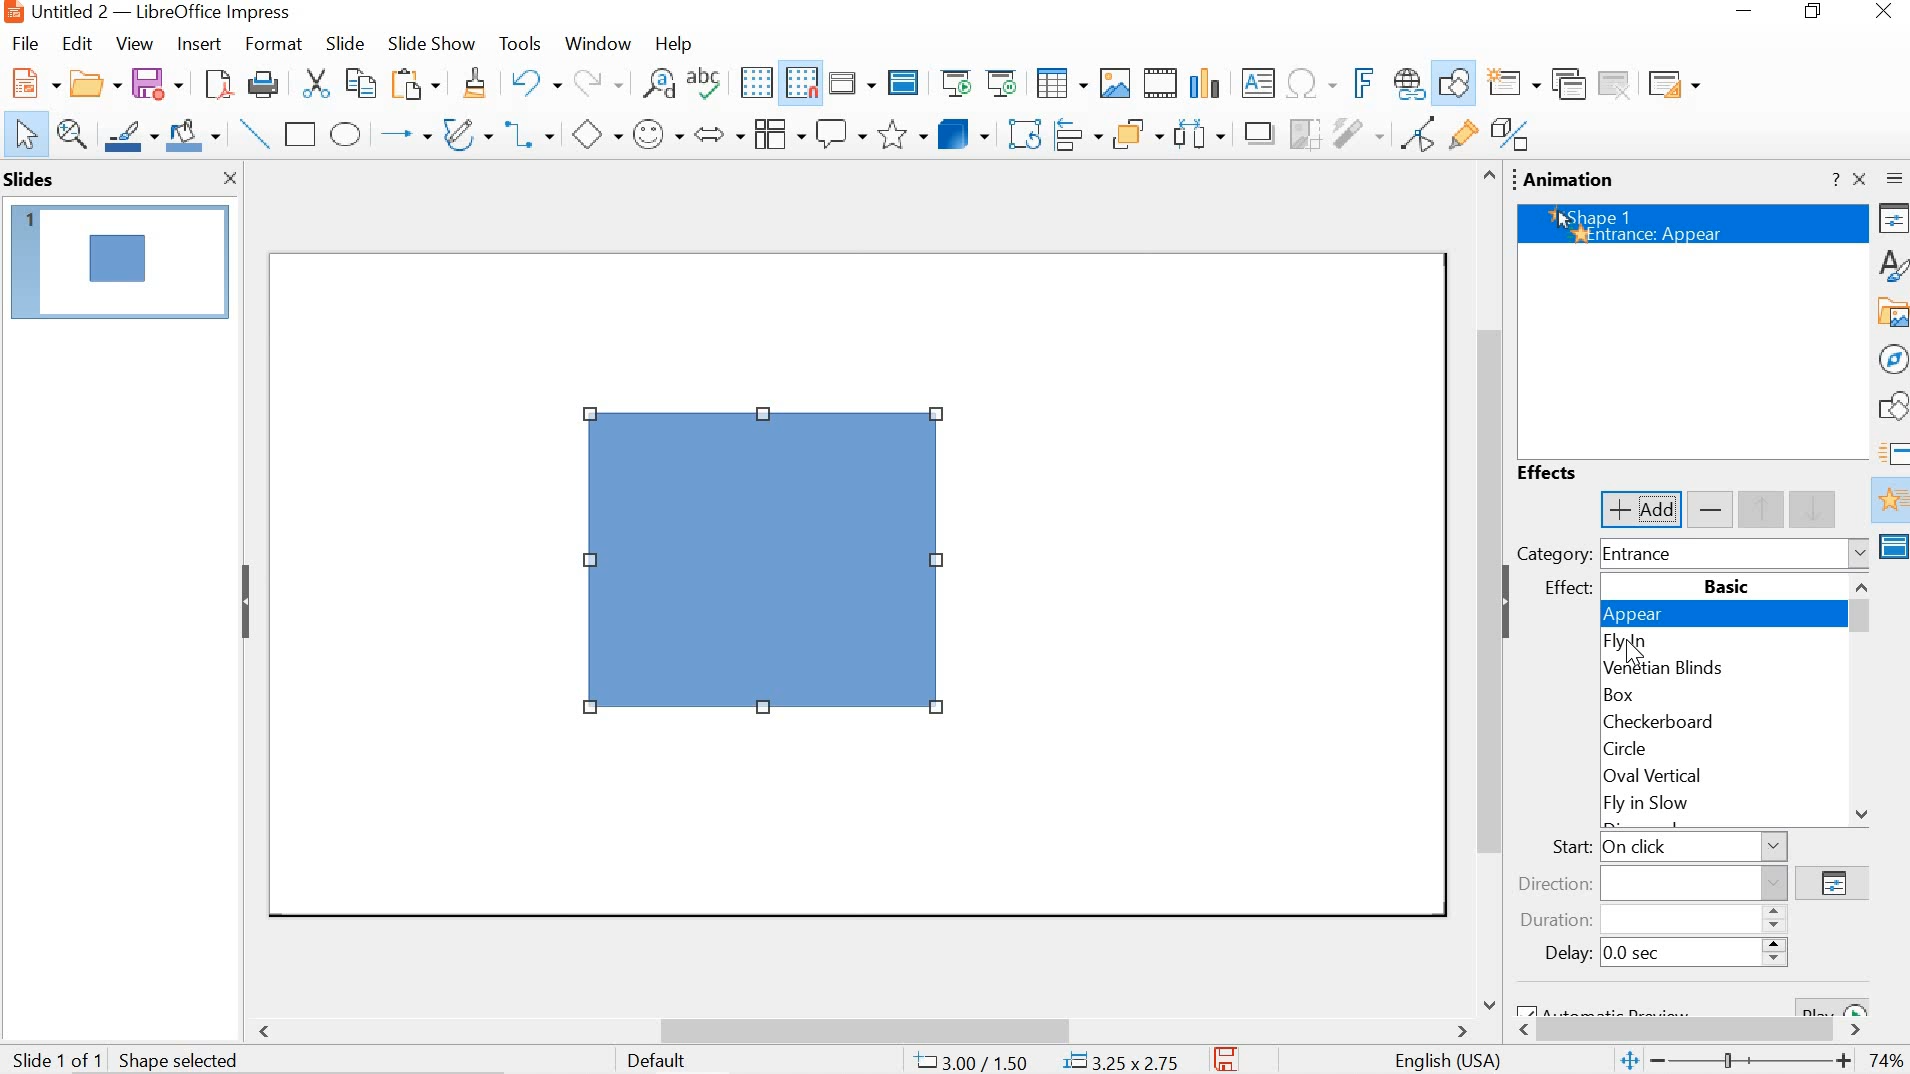 This screenshot has height=1074, width=1910. What do you see at coordinates (430, 44) in the screenshot?
I see `slideshow` at bounding box center [430, 44].